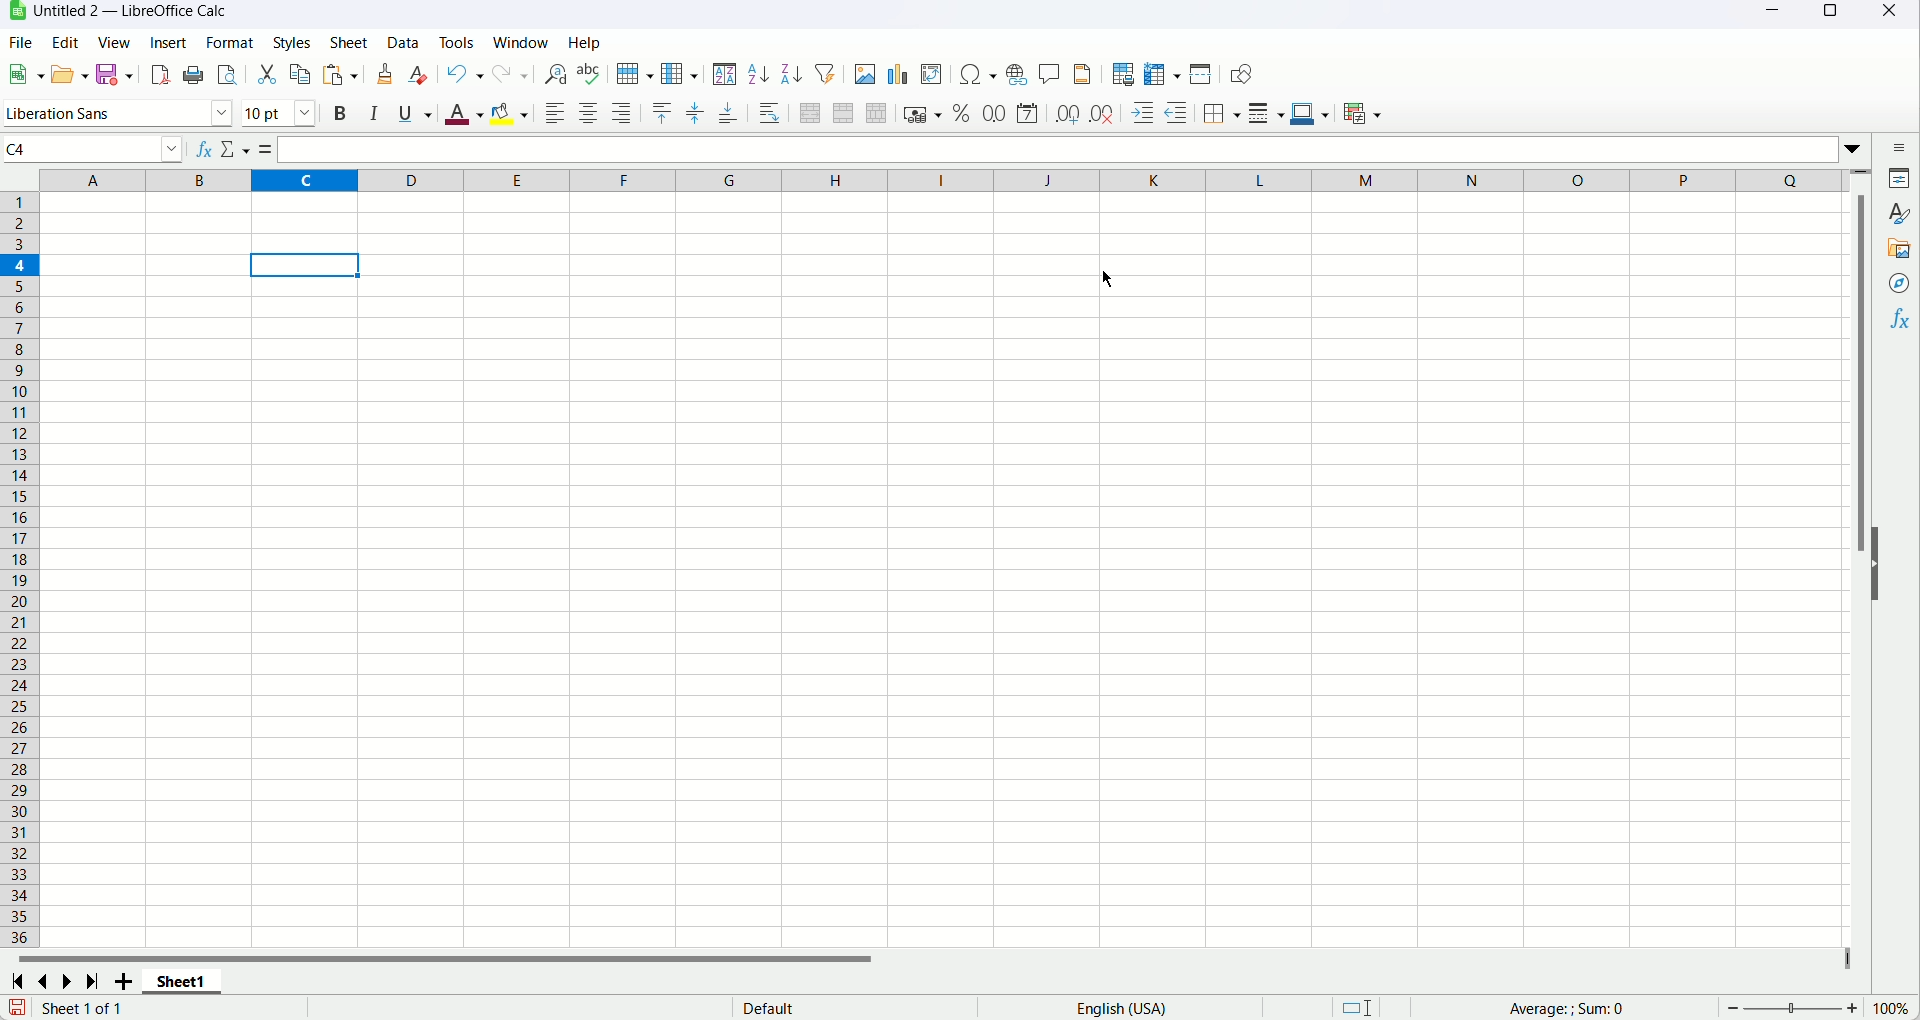 This screenshot has width=1920, height=1020. What do you see at coordinates (95, 149) in the screenshot?
I see `Name box` at bounding box center [95, 149].